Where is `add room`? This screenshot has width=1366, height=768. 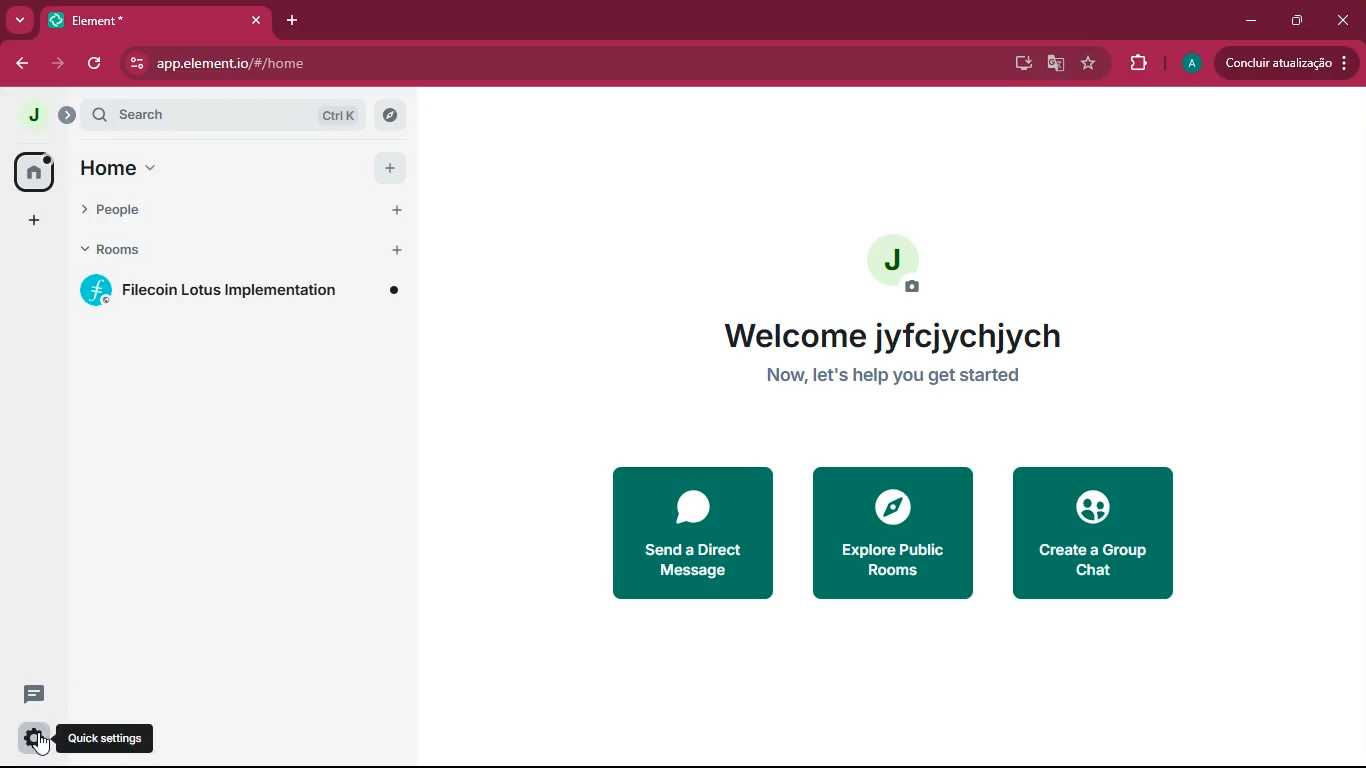
add room is located at coordinates (398, 250).